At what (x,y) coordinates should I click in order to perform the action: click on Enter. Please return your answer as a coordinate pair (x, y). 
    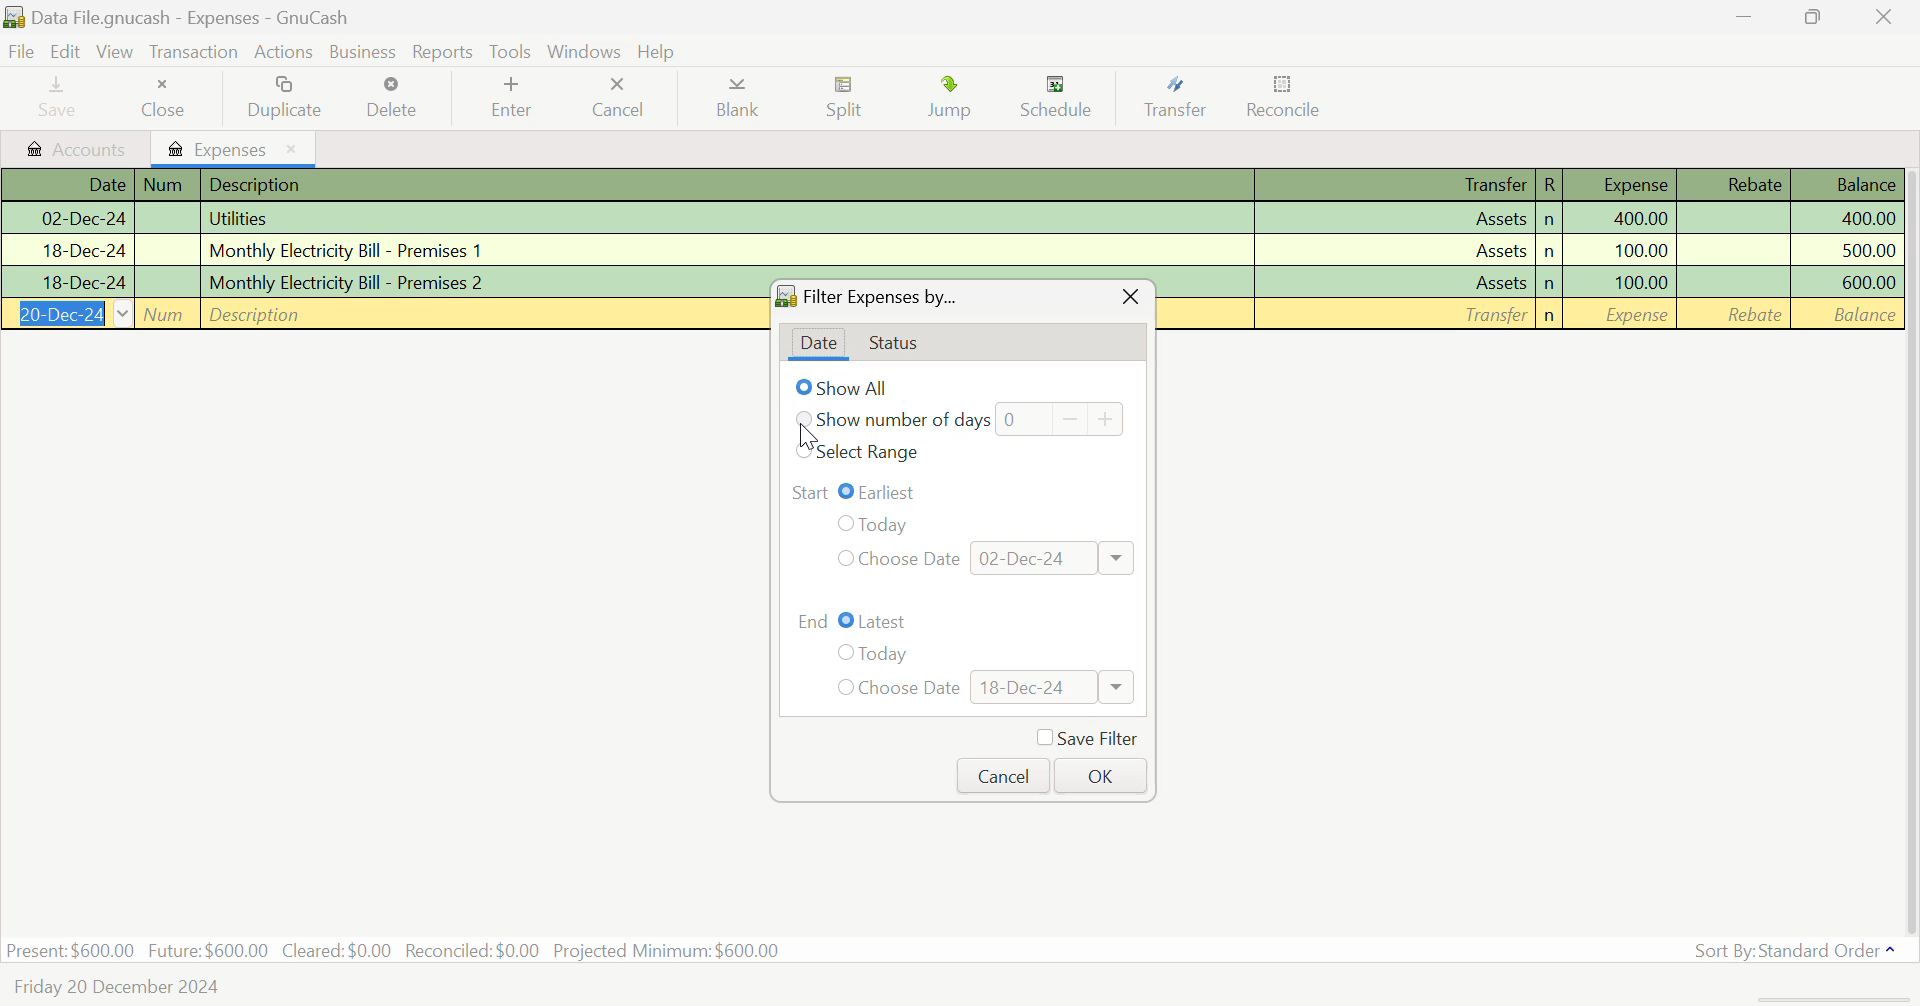
    Looking at the image, I should click on (516, 97).